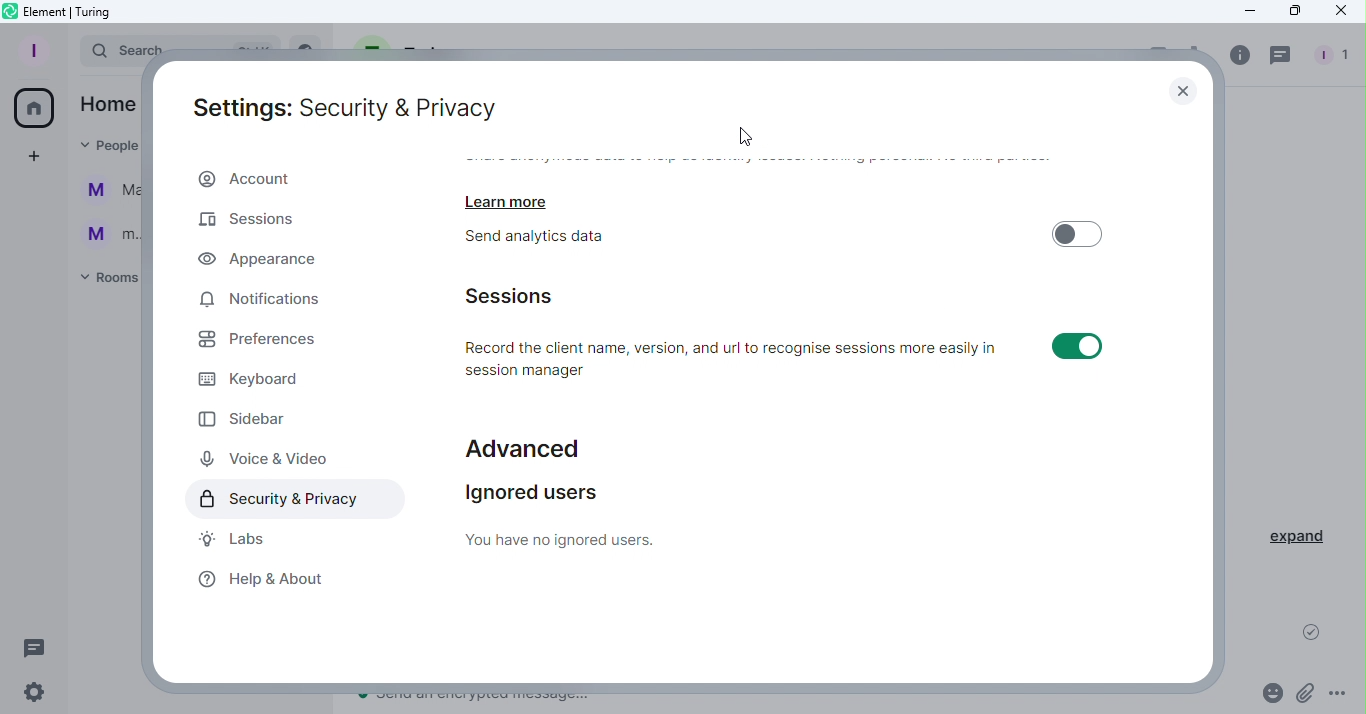 Image resolution: width=1366 pixels, height=714 pixels. I want to click on Scroll bar, so click(1211, 412).